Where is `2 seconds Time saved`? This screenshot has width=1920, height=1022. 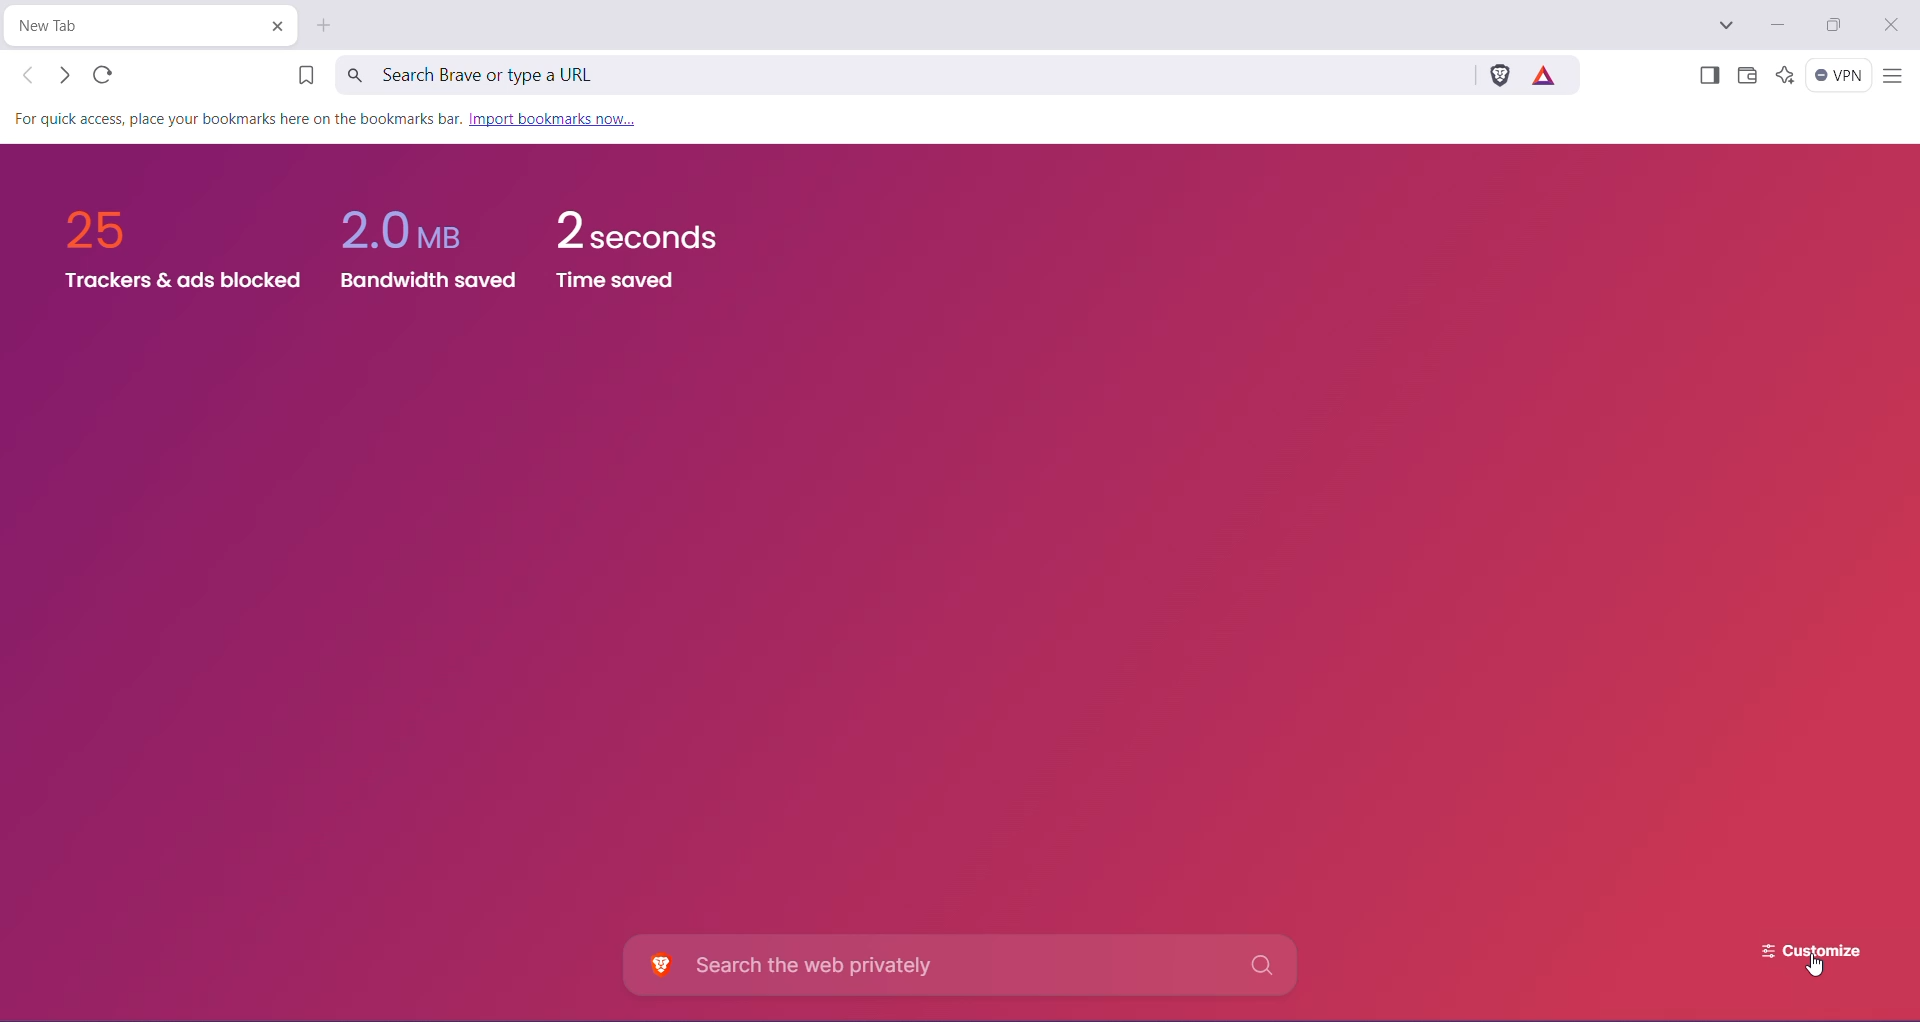
2 seconds Time saved is located at coordinates (650, 255).